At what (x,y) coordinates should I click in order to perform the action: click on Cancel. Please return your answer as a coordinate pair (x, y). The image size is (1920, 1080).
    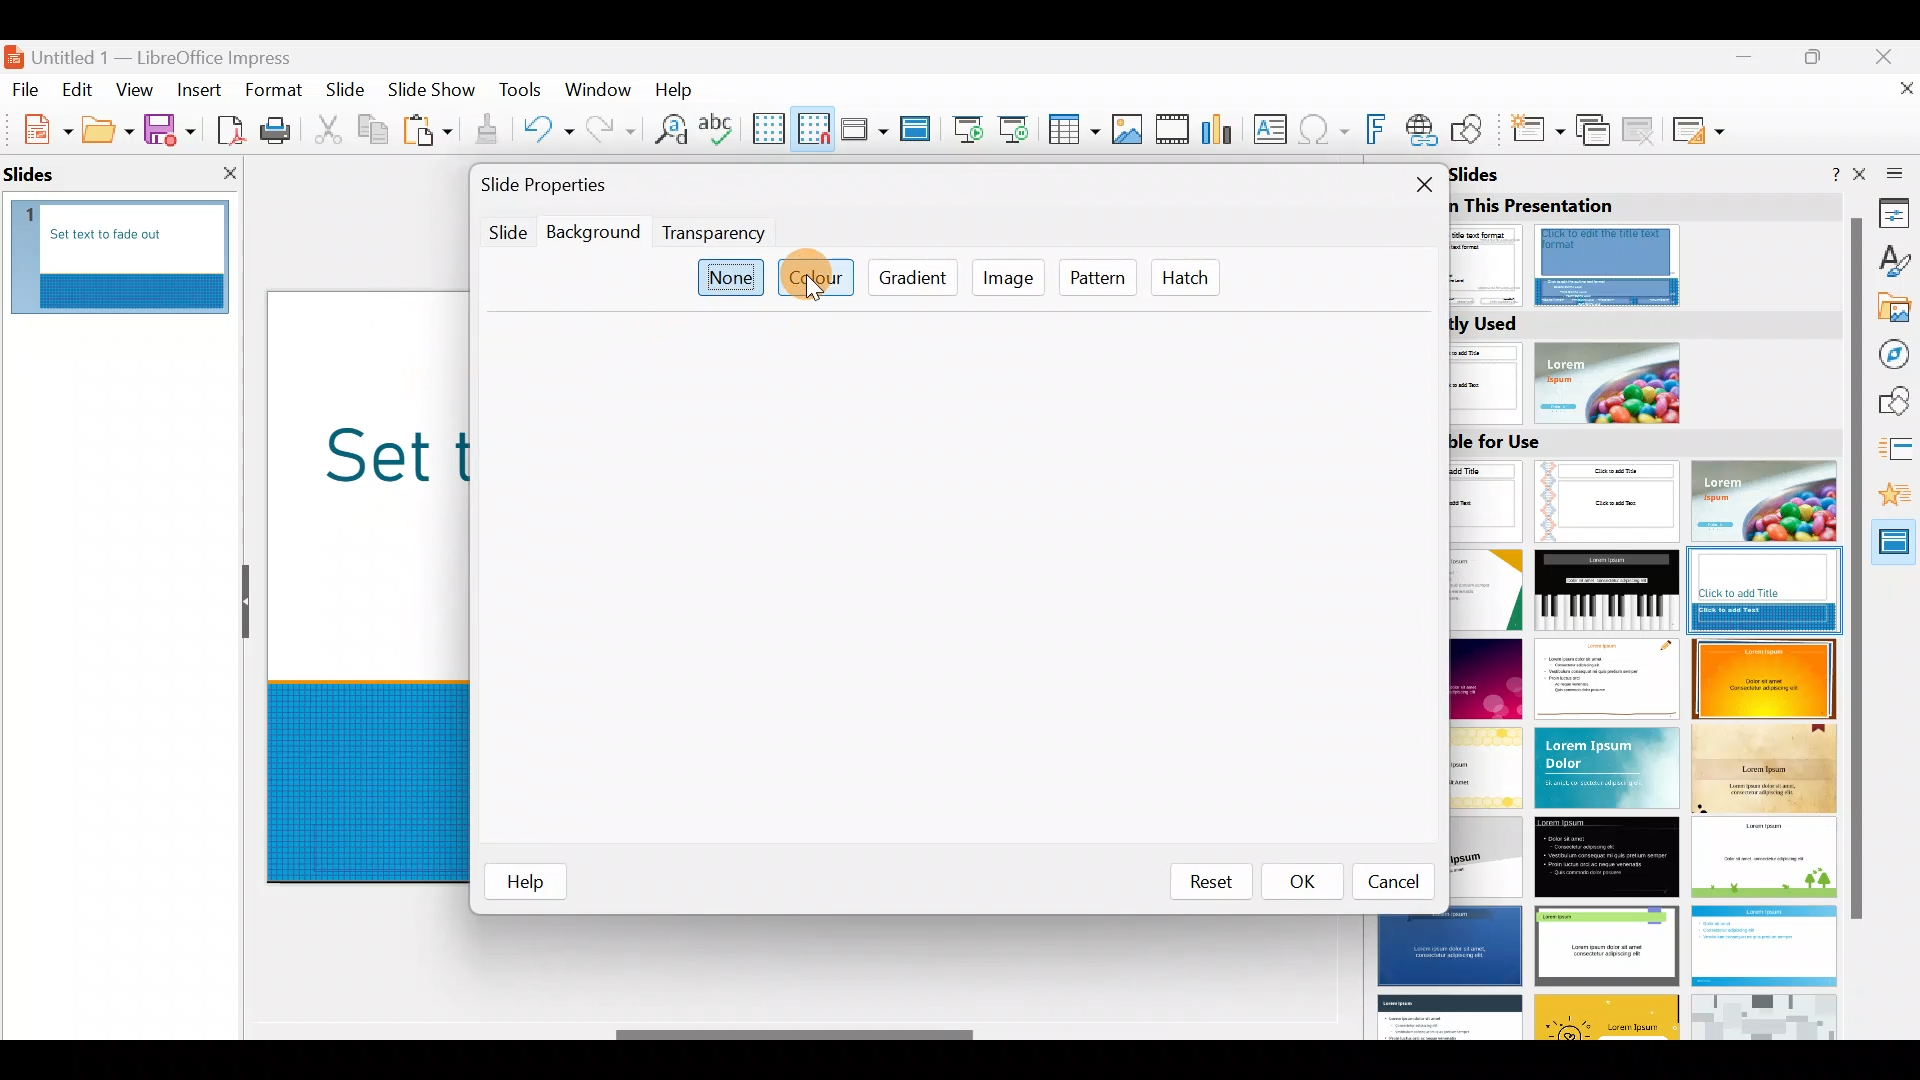
    Looking at the image, I should click on (1386, 882).